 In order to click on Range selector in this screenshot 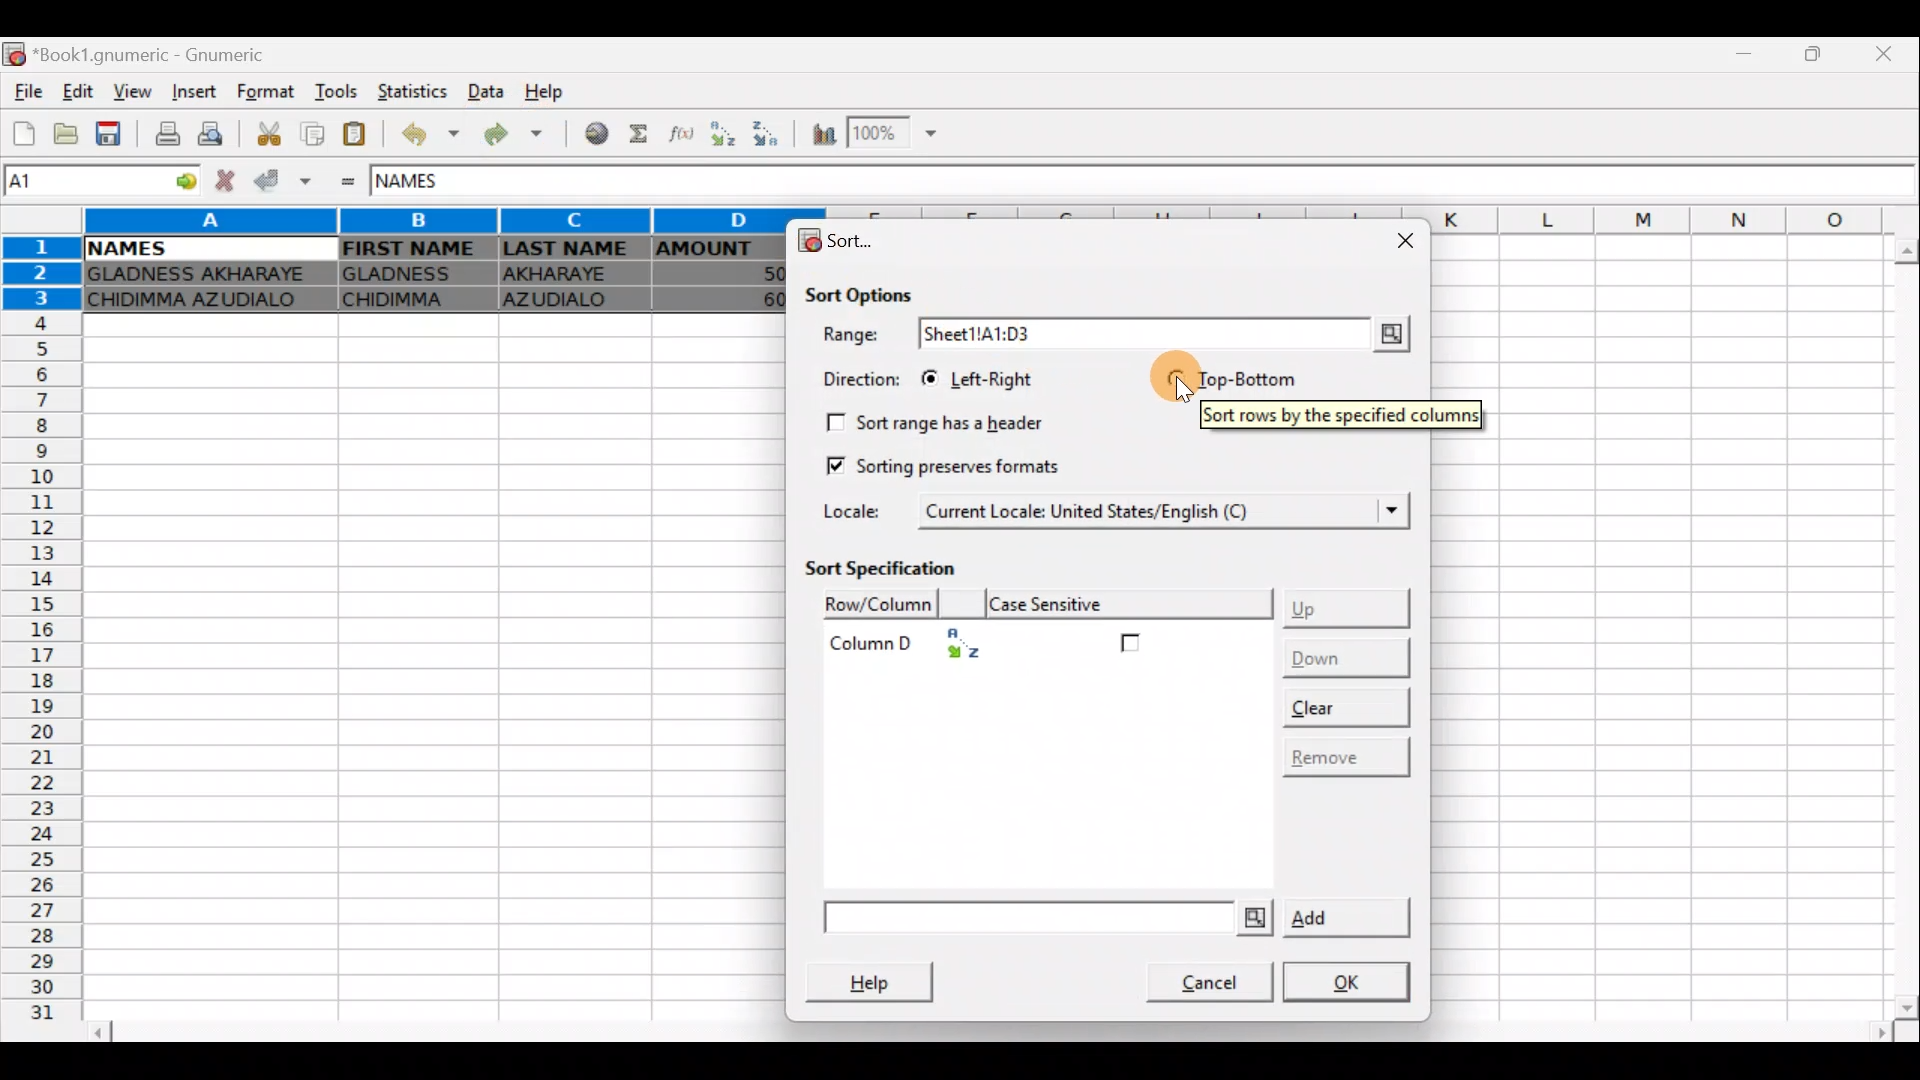, I will do `click(1388, 334)`.